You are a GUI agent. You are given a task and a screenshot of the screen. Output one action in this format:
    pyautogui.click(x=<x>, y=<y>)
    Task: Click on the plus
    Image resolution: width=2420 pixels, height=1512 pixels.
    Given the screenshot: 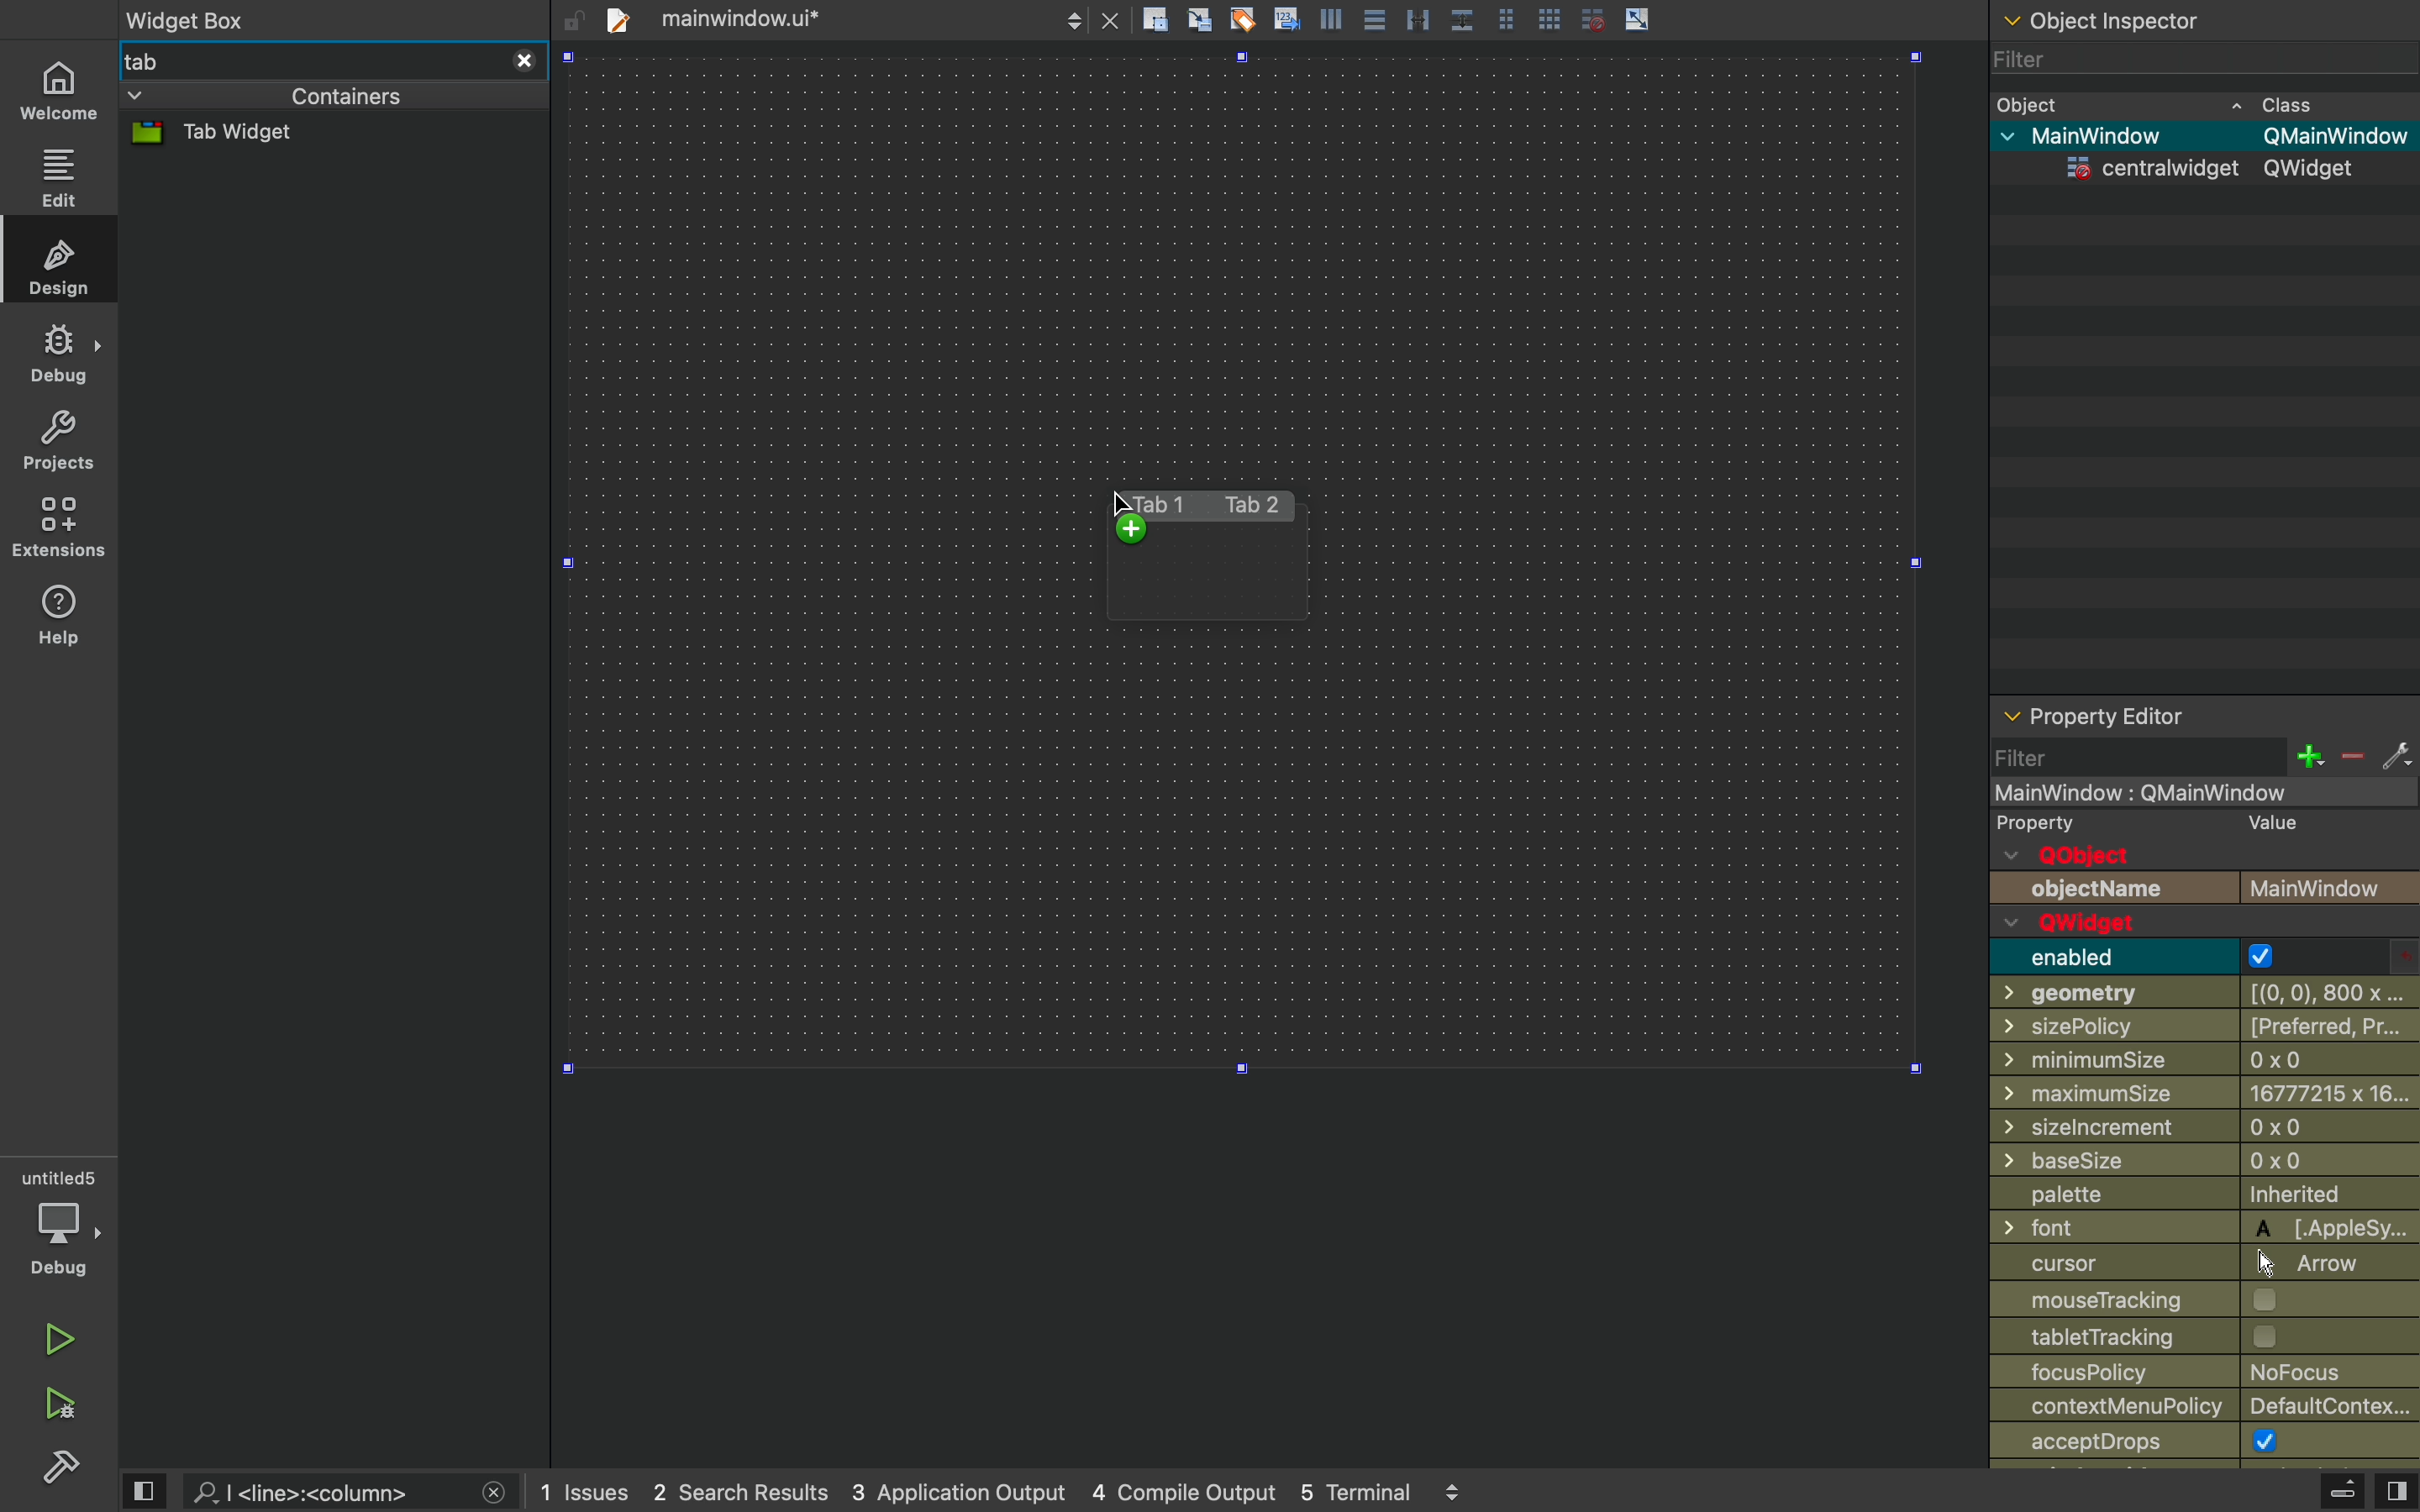 What is the action you would take?
    pyautogui.click(x=2307, y=756)
    